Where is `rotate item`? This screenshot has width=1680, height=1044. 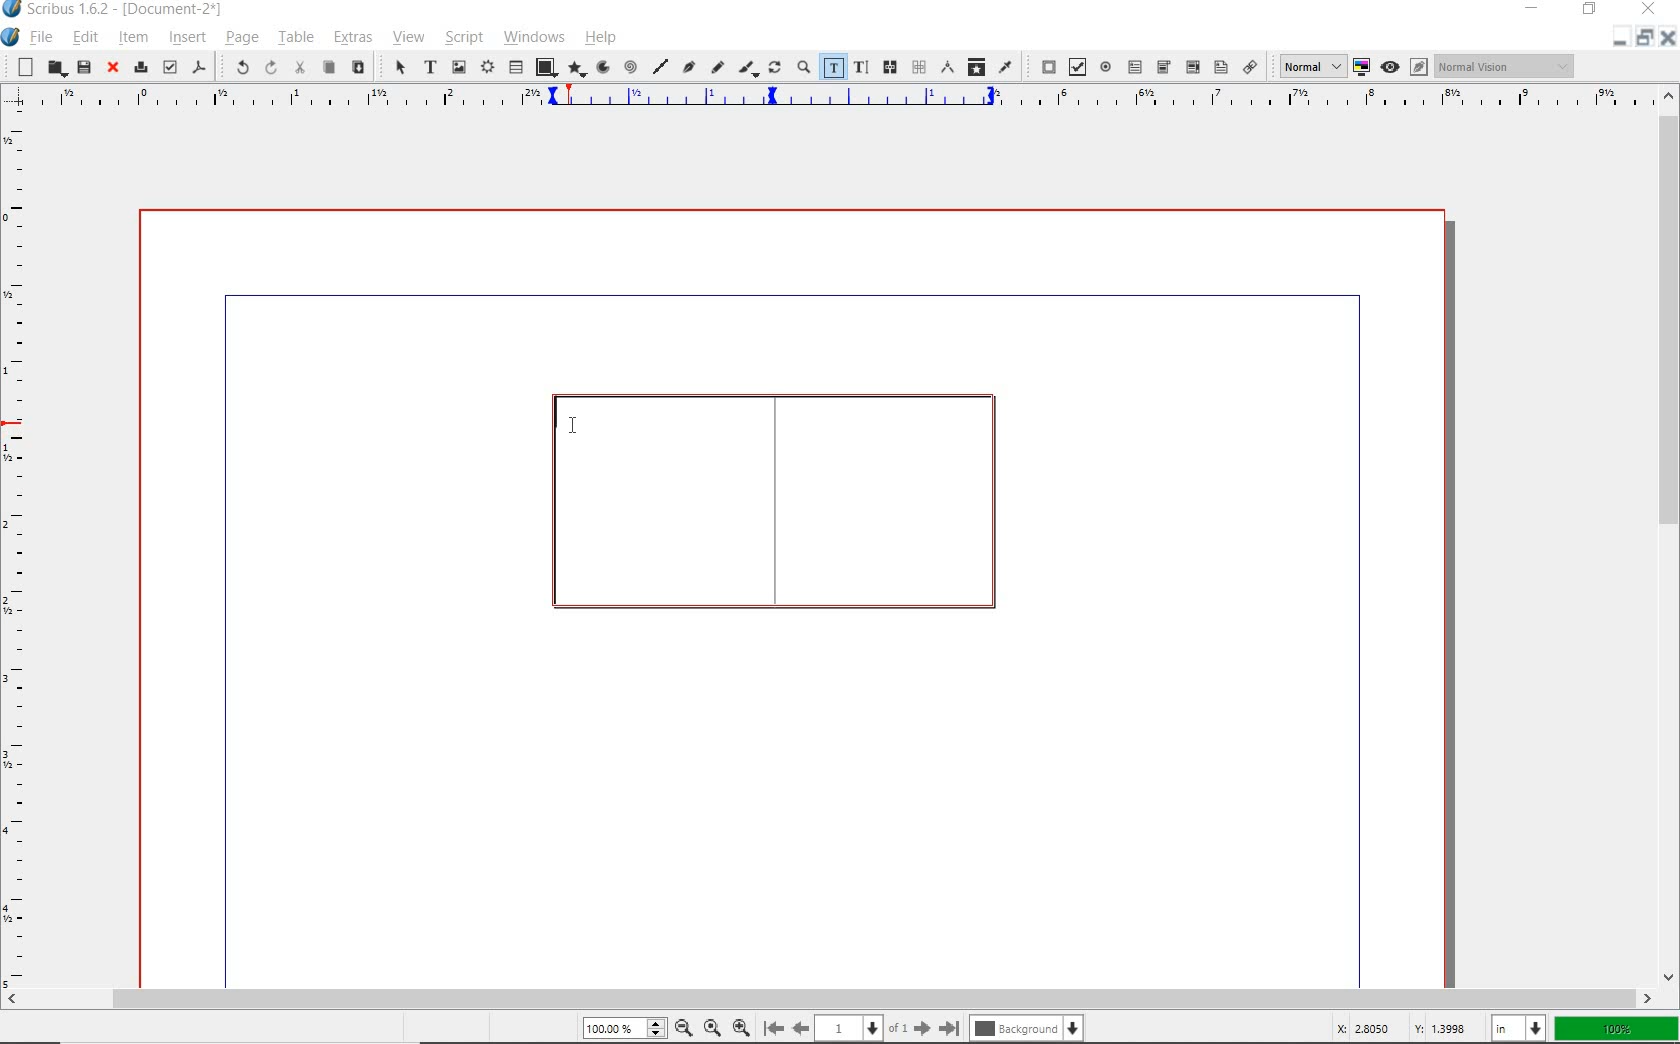 rotate item is located at coordinates (773, 69).